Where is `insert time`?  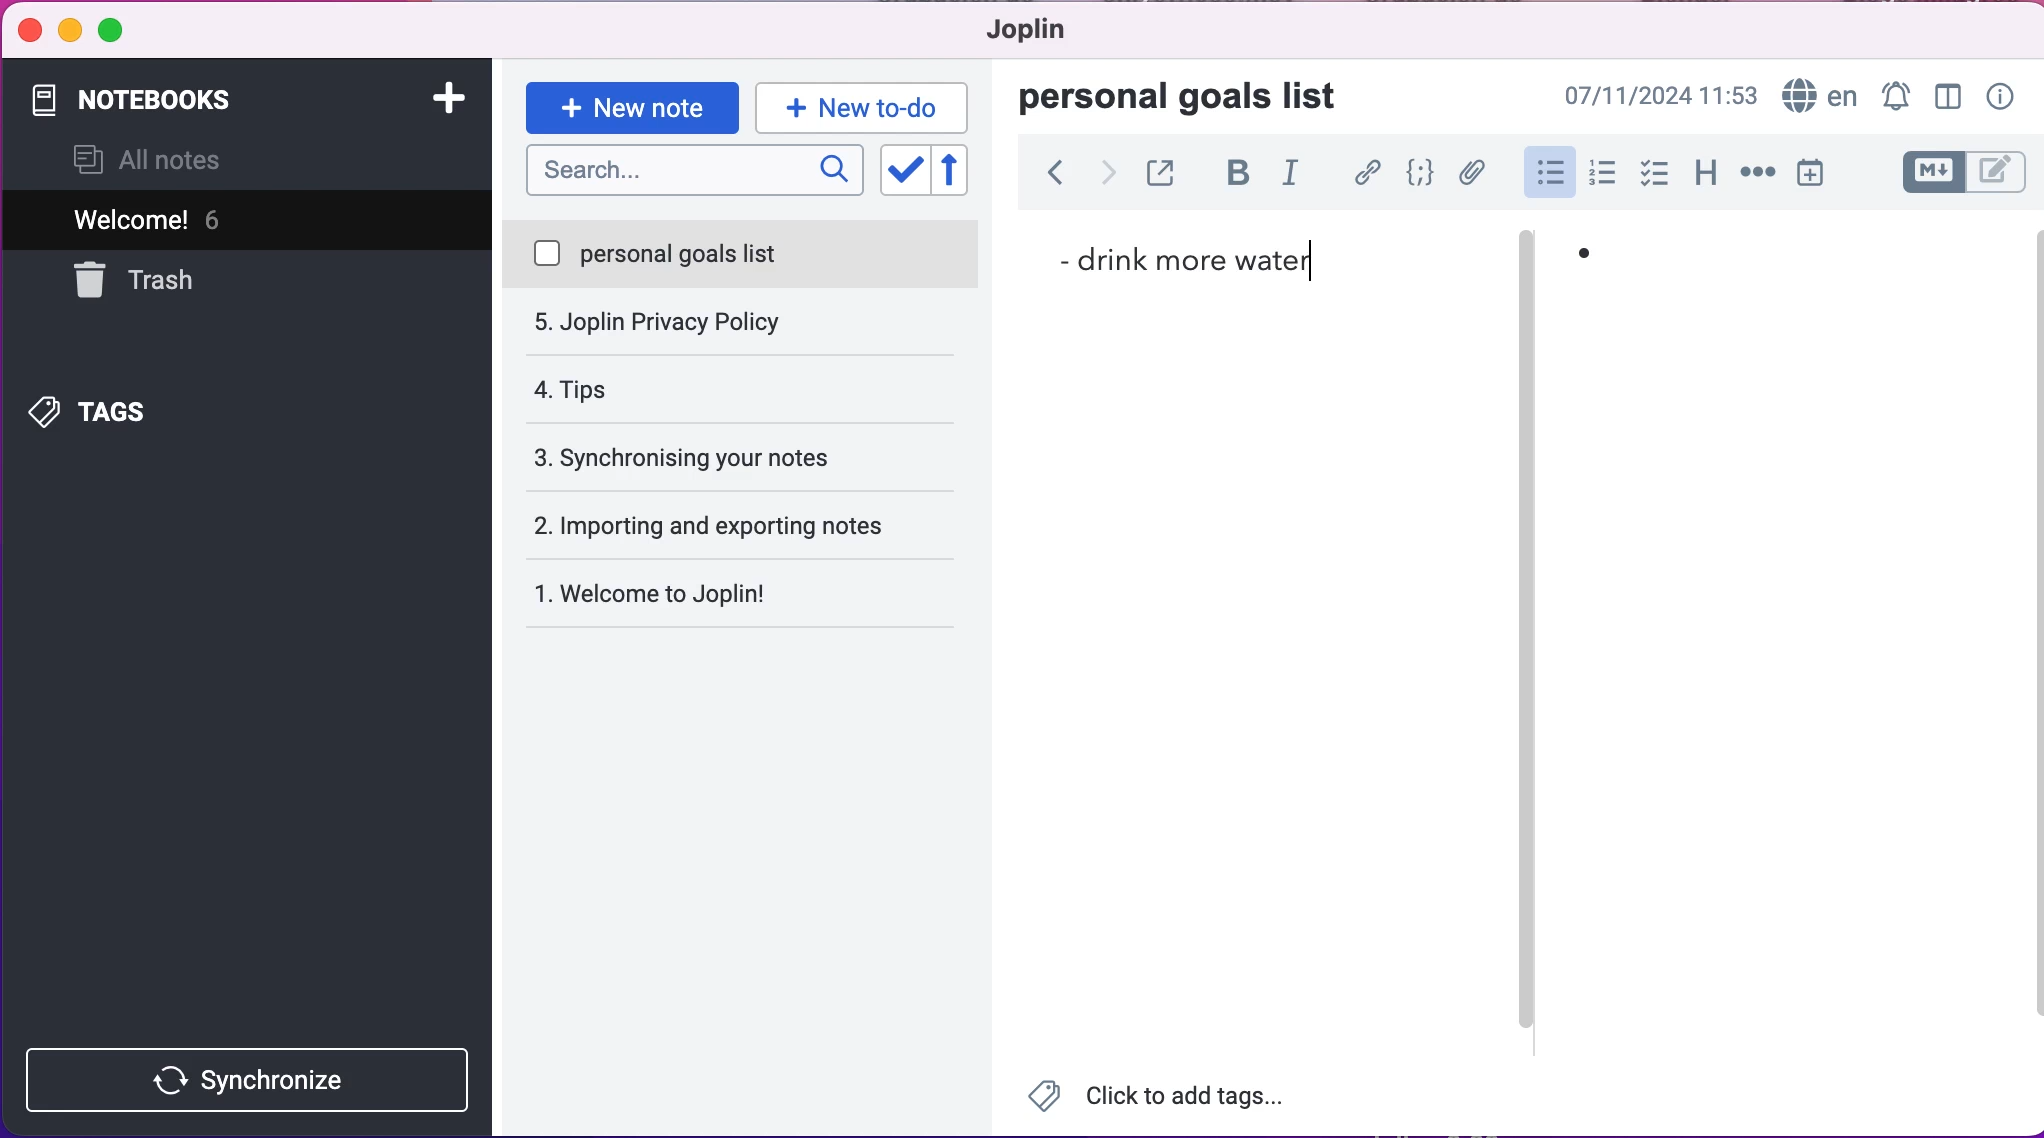 insert time is located at coordinates (1818, 176).